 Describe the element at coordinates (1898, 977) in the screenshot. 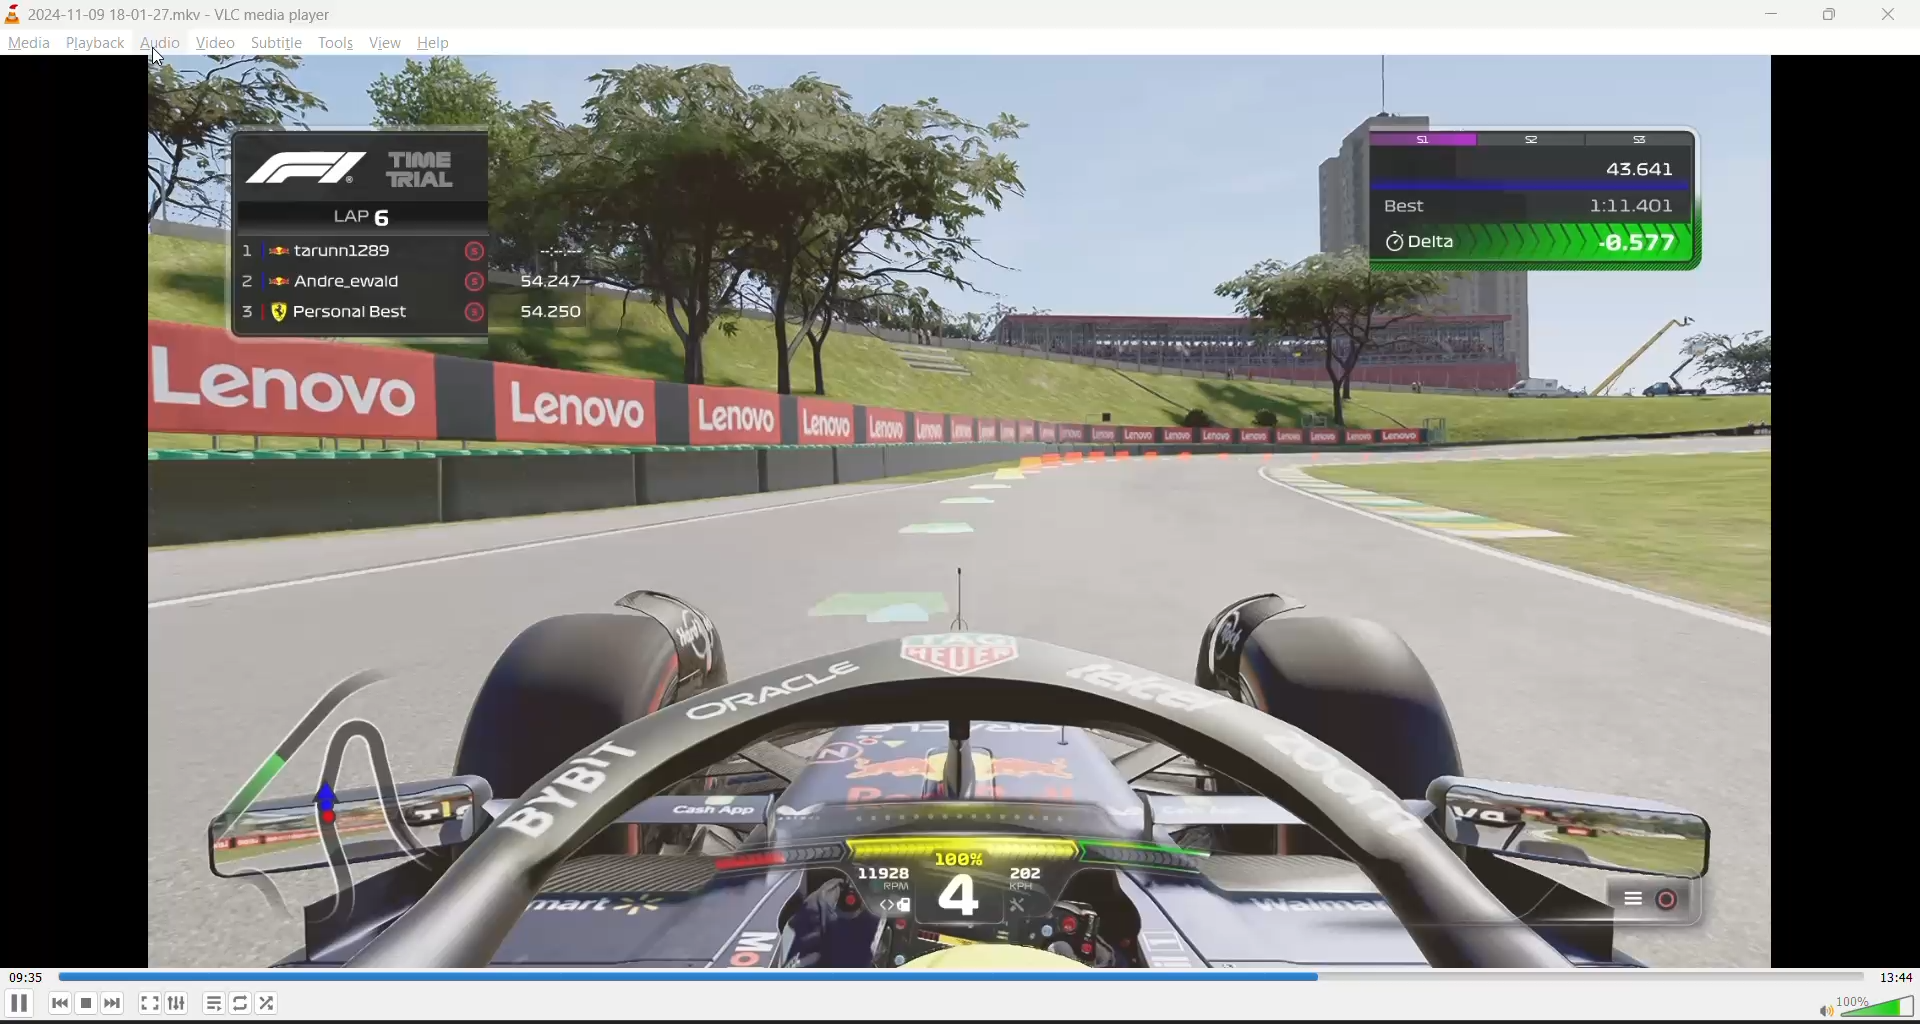

I see `total track time` at that location.